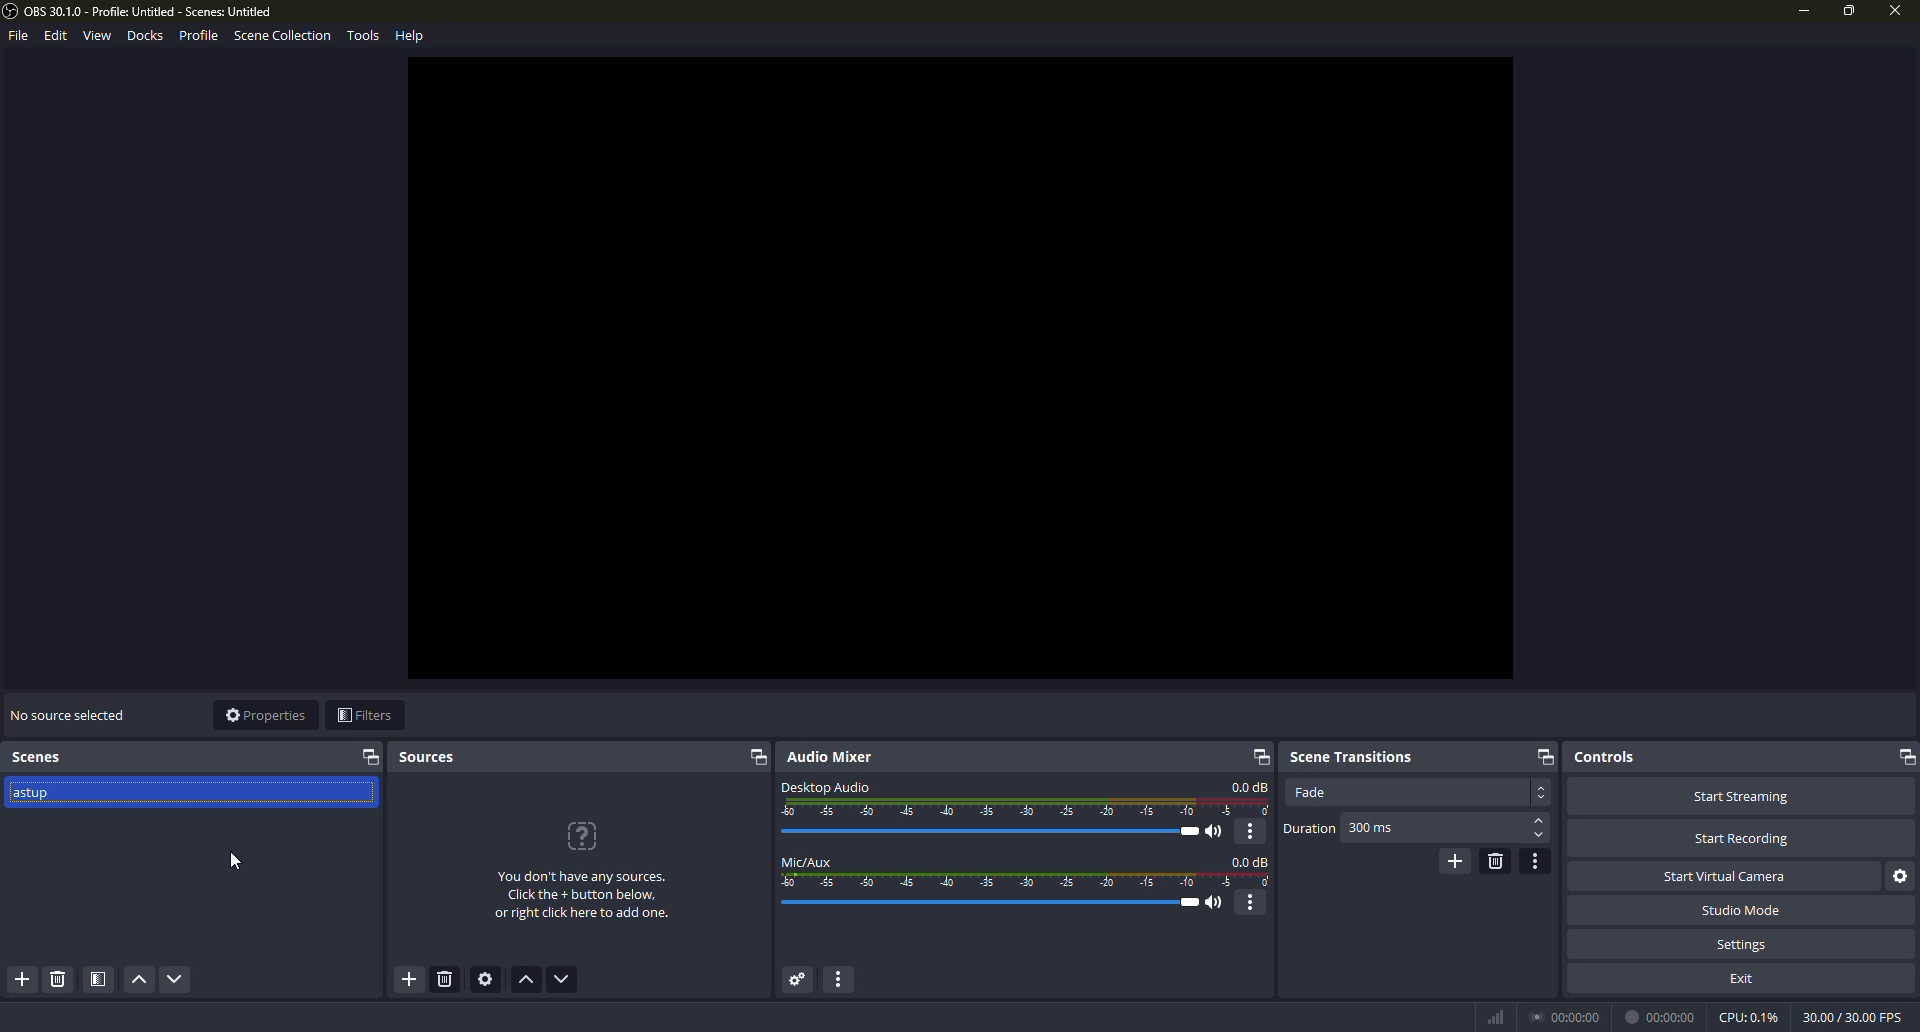  Describe the element at coordinates (1540, 821) in the screenshot. I see `select up` at that location.